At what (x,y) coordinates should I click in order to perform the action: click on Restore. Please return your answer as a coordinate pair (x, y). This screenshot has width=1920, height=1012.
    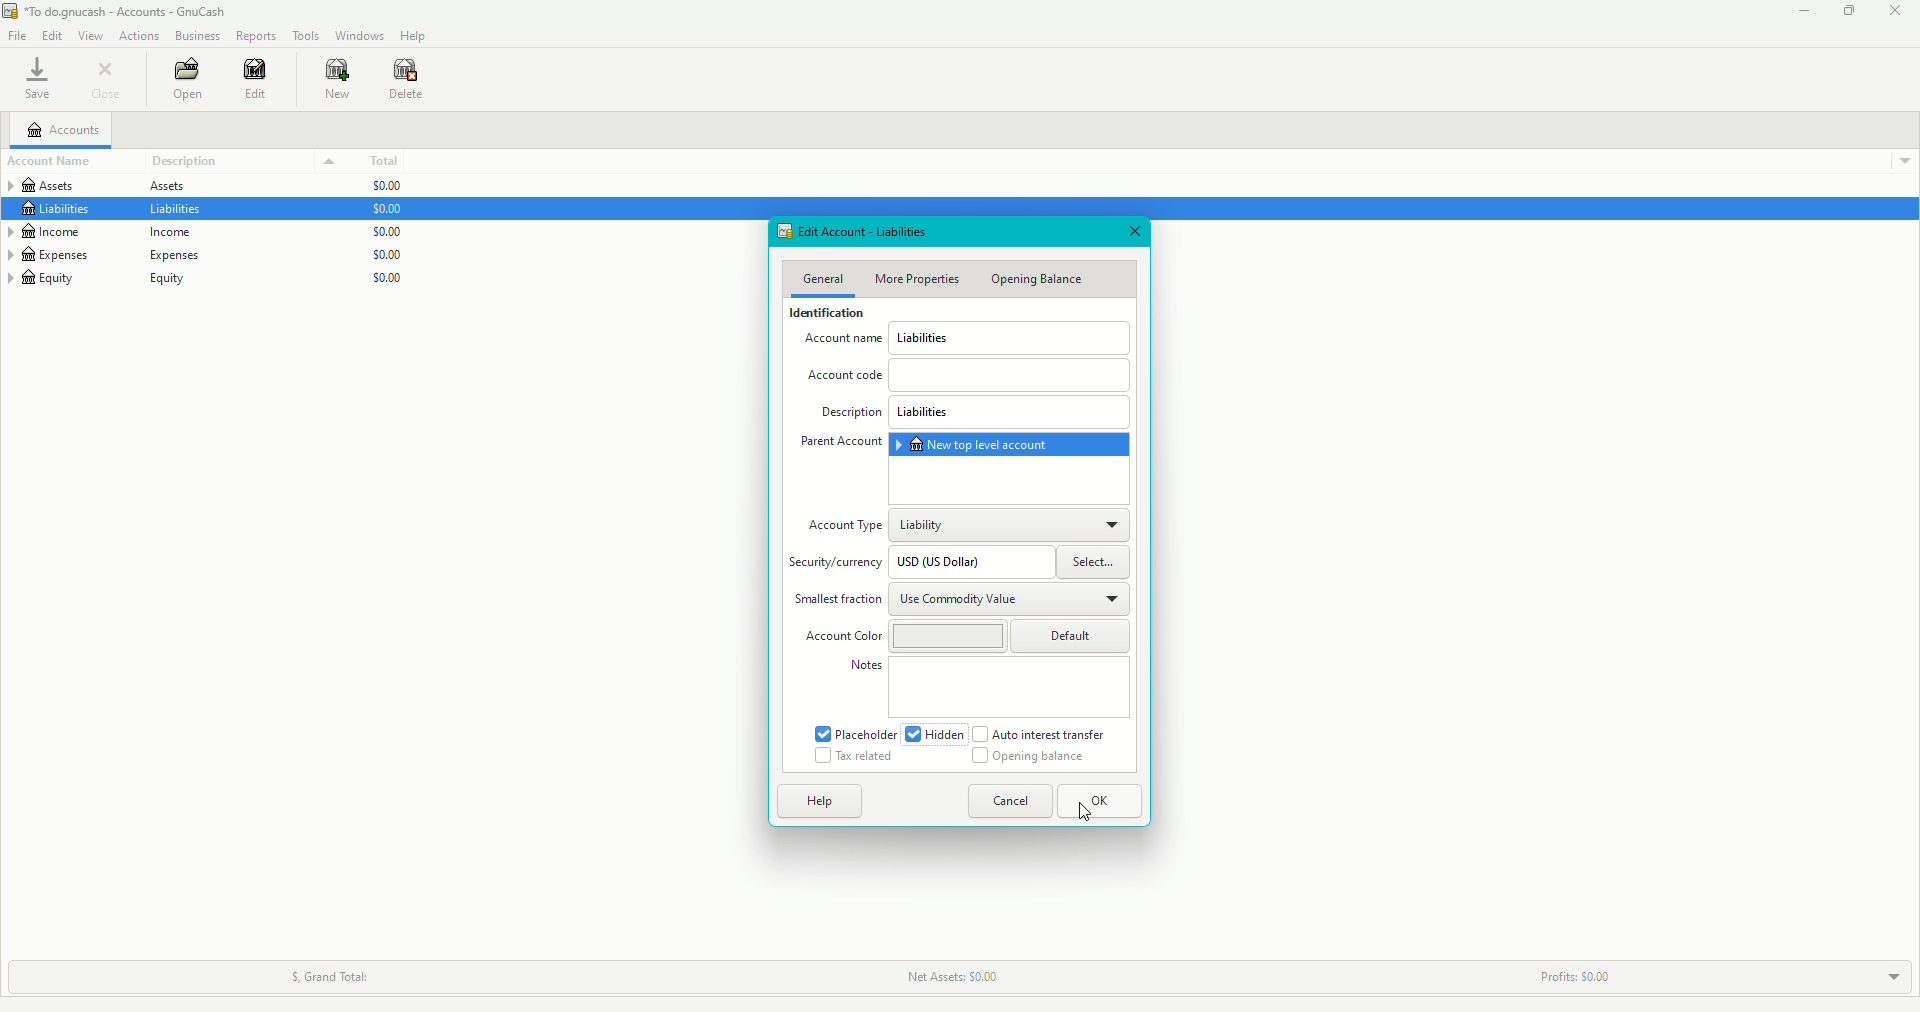
    Looking at the image, I should click on (1844, 11).